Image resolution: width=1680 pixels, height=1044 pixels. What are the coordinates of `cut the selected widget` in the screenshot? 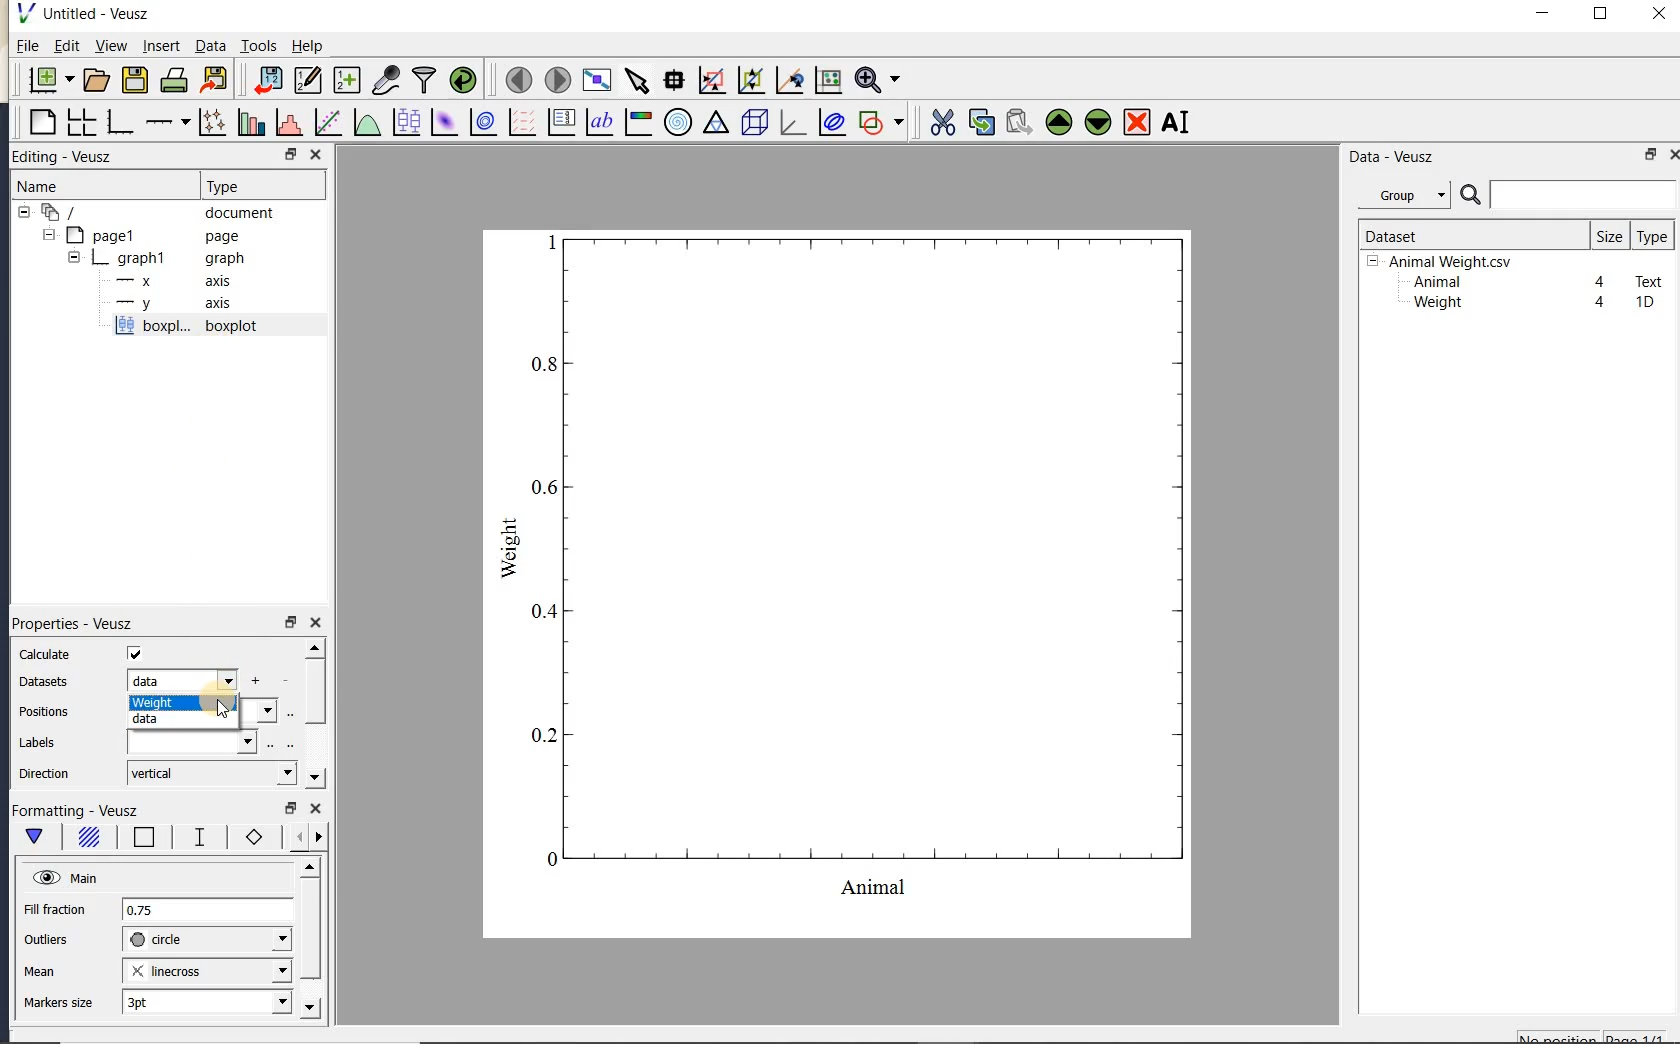 It's located at (941, 123).